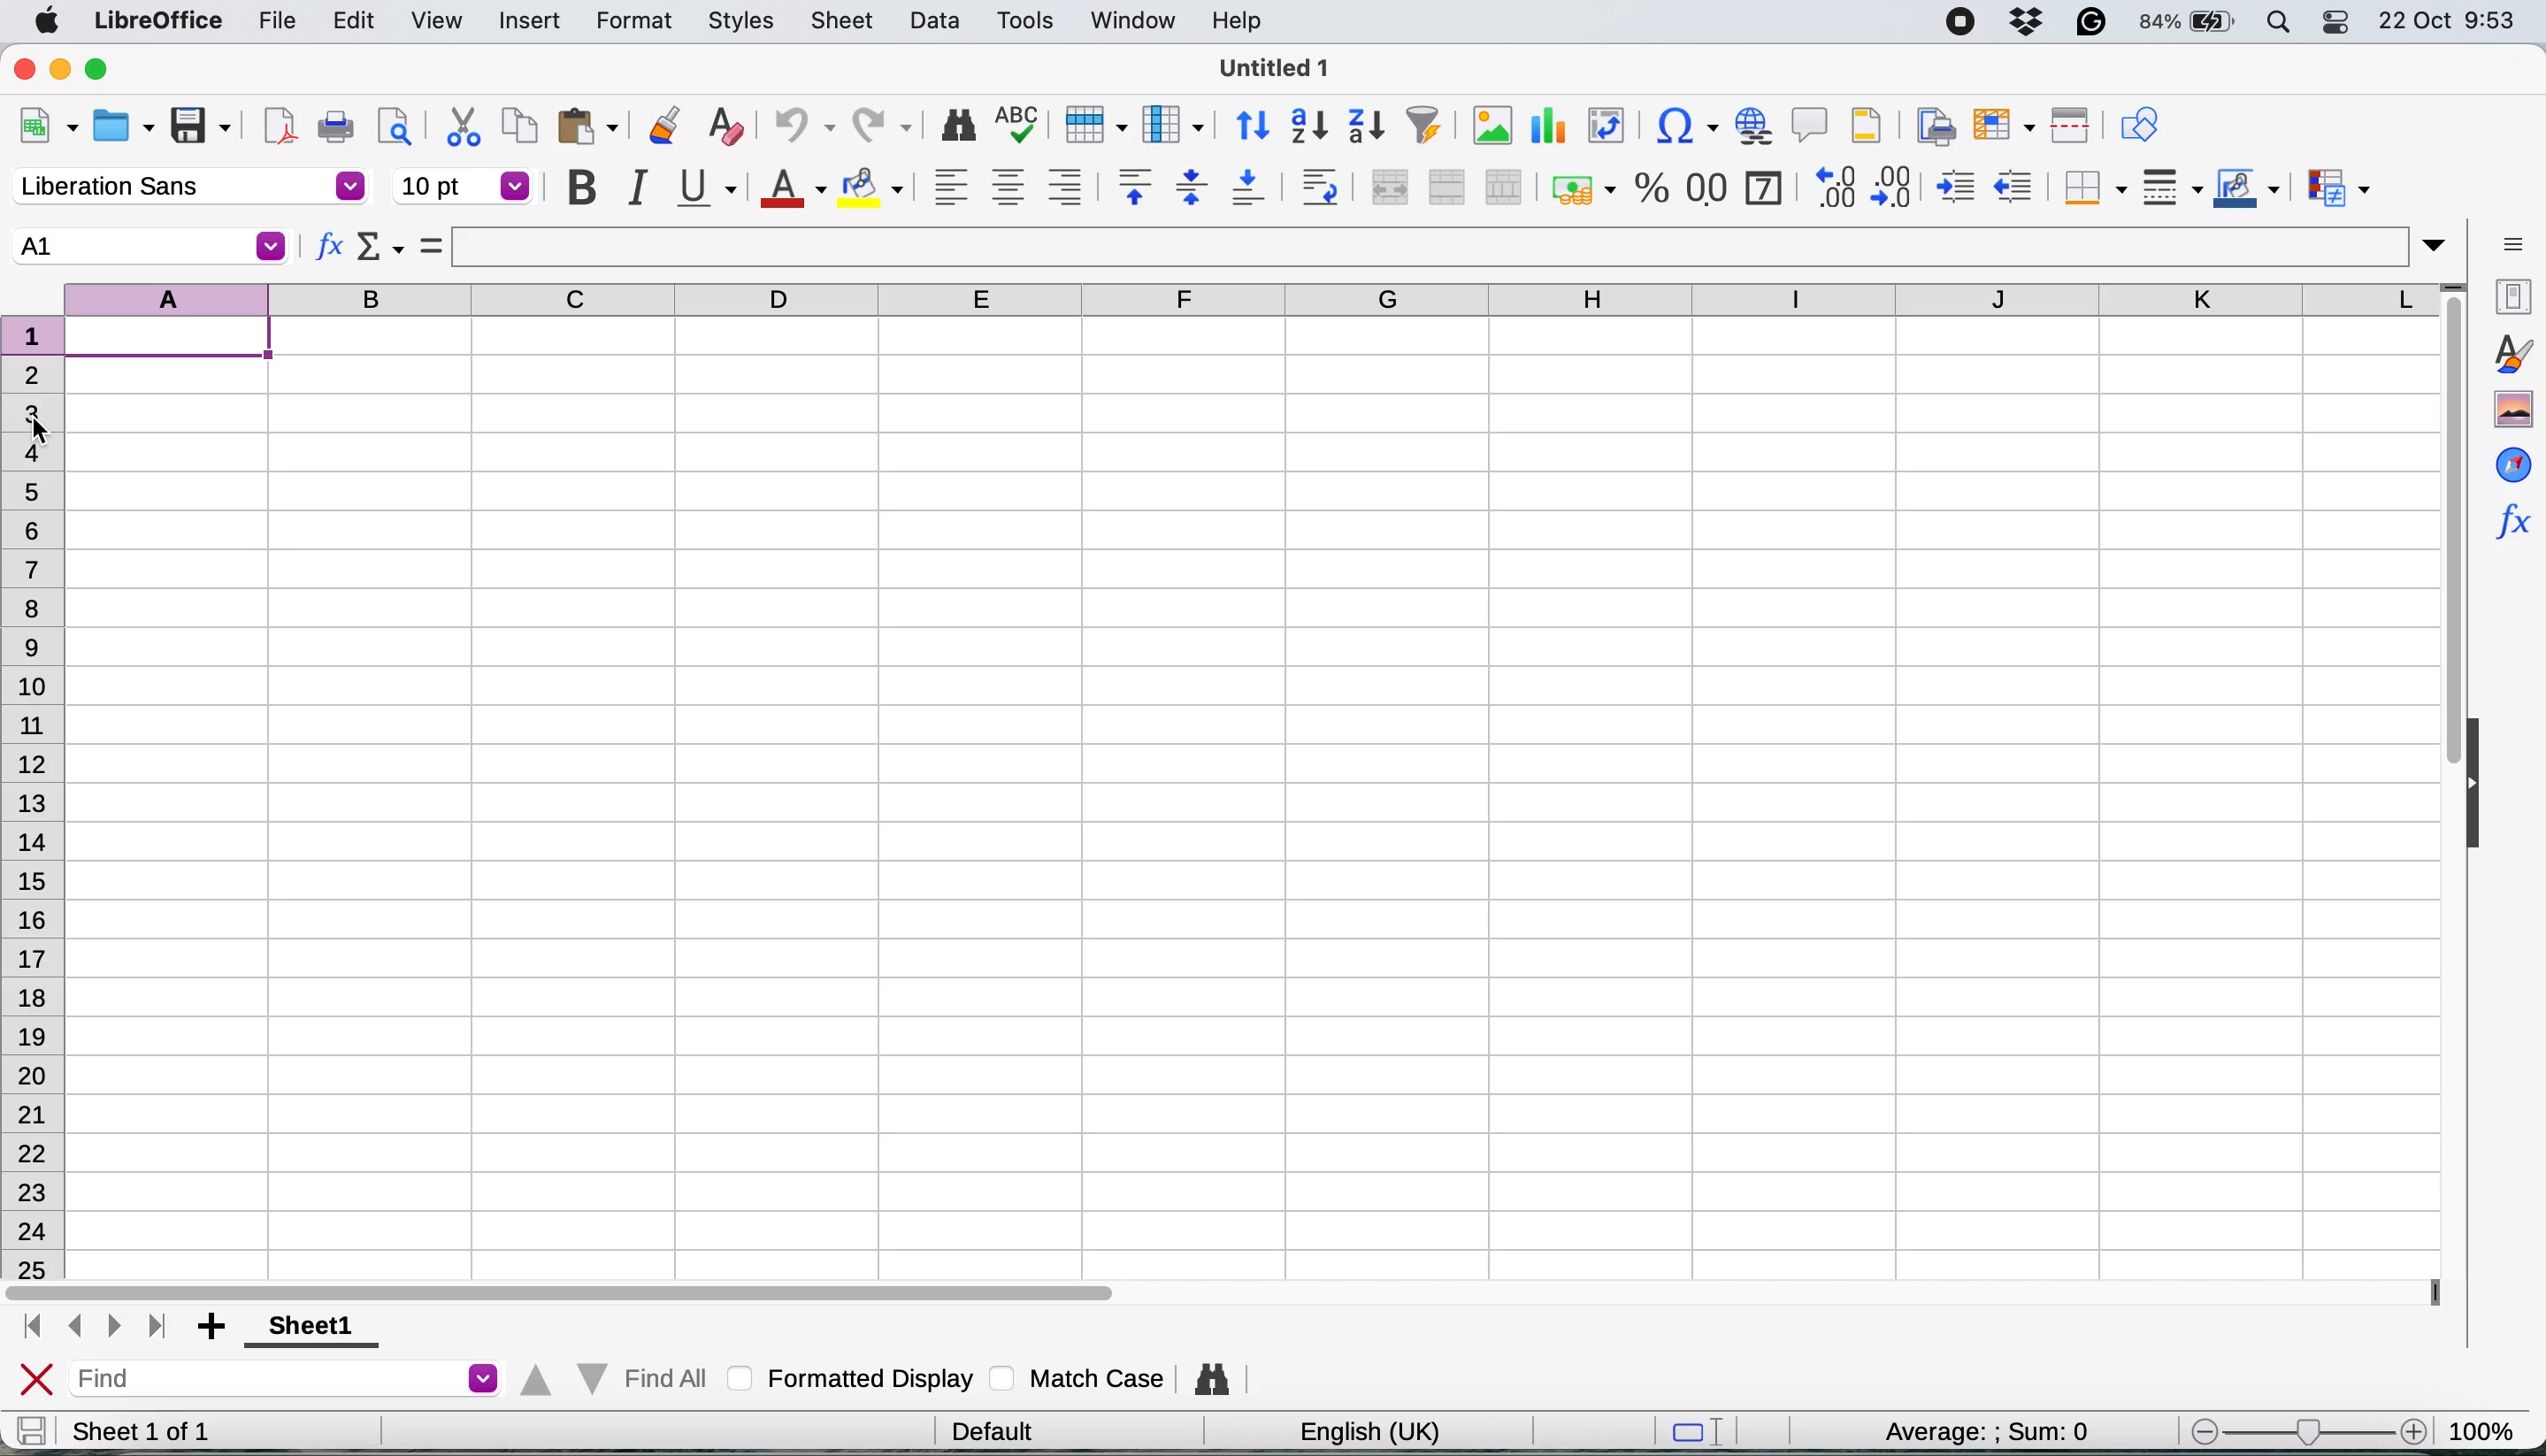 The image size is (2546, 1456). What do you see at coordinates (1811, 124) in the screenshot?
I see `insert comment` at bounding box center [1811, 124].